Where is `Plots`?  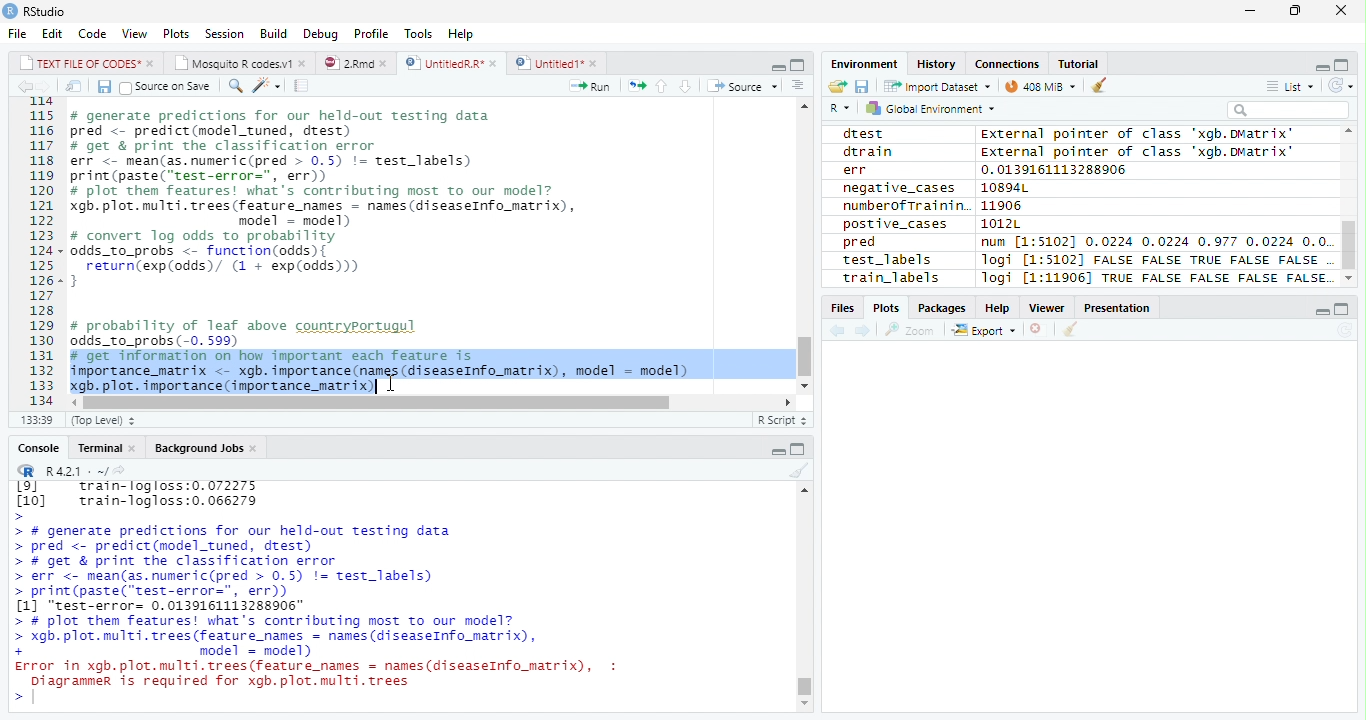
Plots is located at coordinates (885, 308).